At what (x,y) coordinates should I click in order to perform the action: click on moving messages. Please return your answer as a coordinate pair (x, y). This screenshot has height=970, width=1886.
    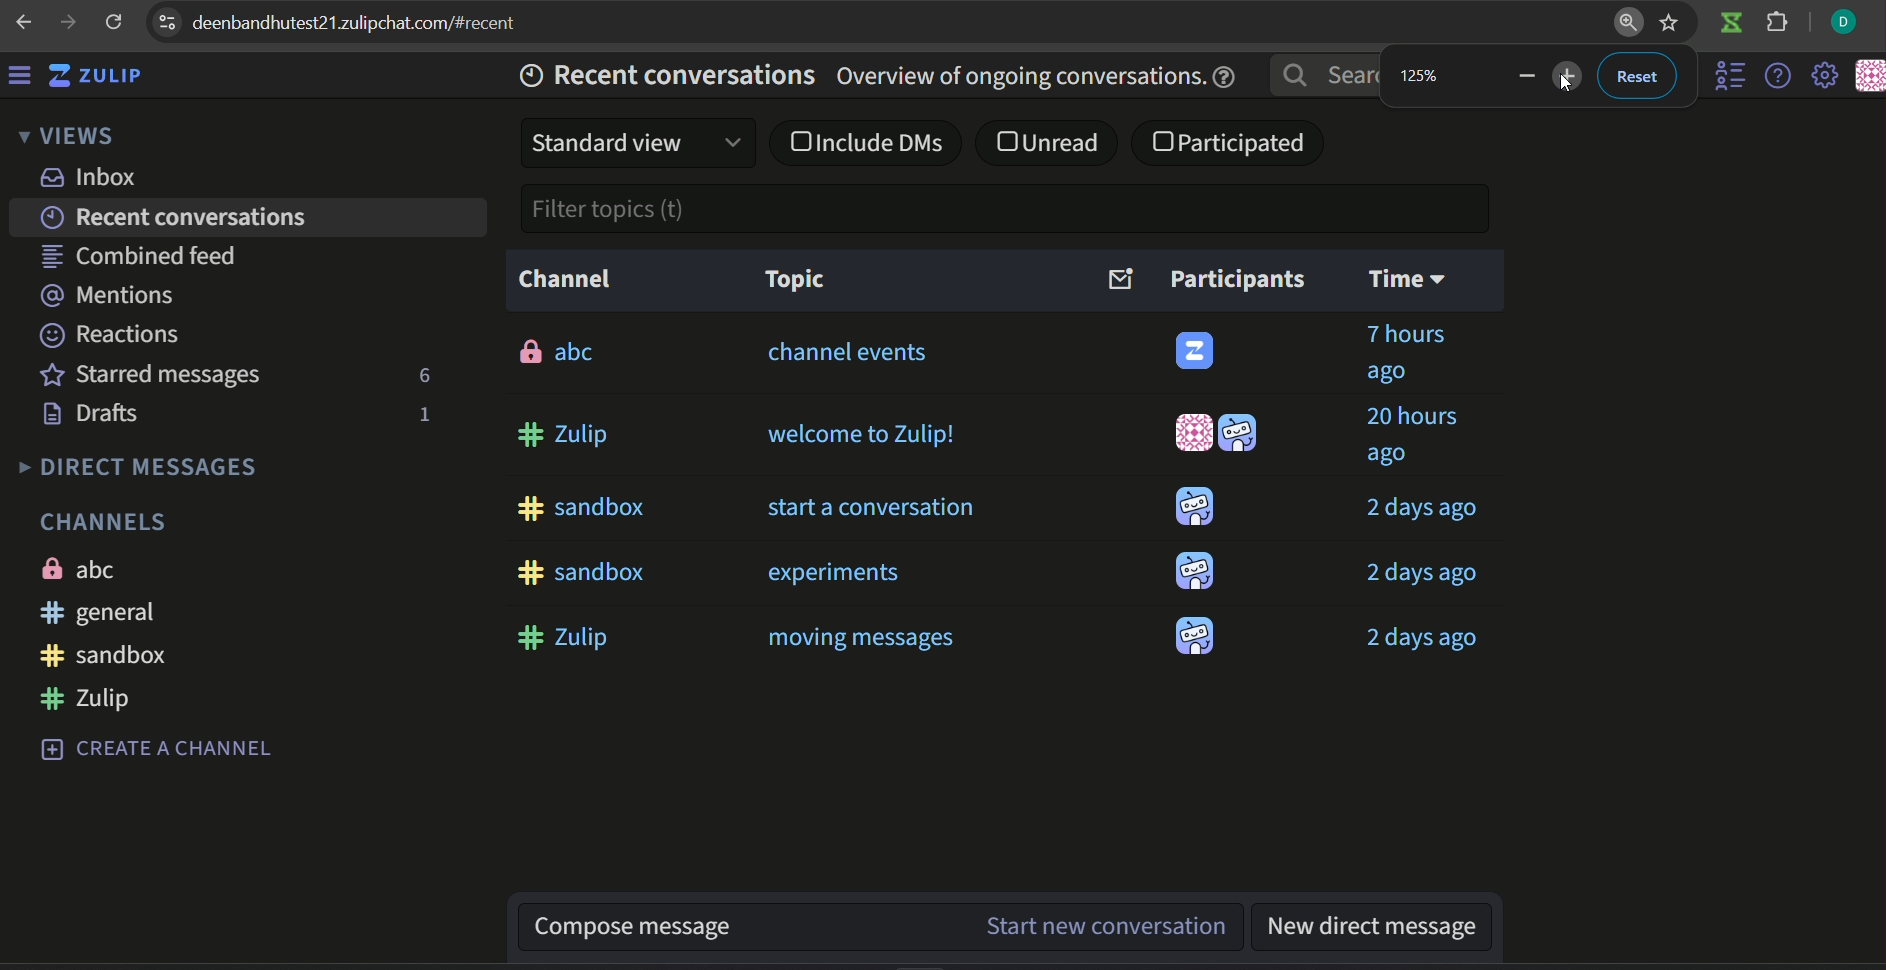
    Looking at the image, I should click on (862, 637).